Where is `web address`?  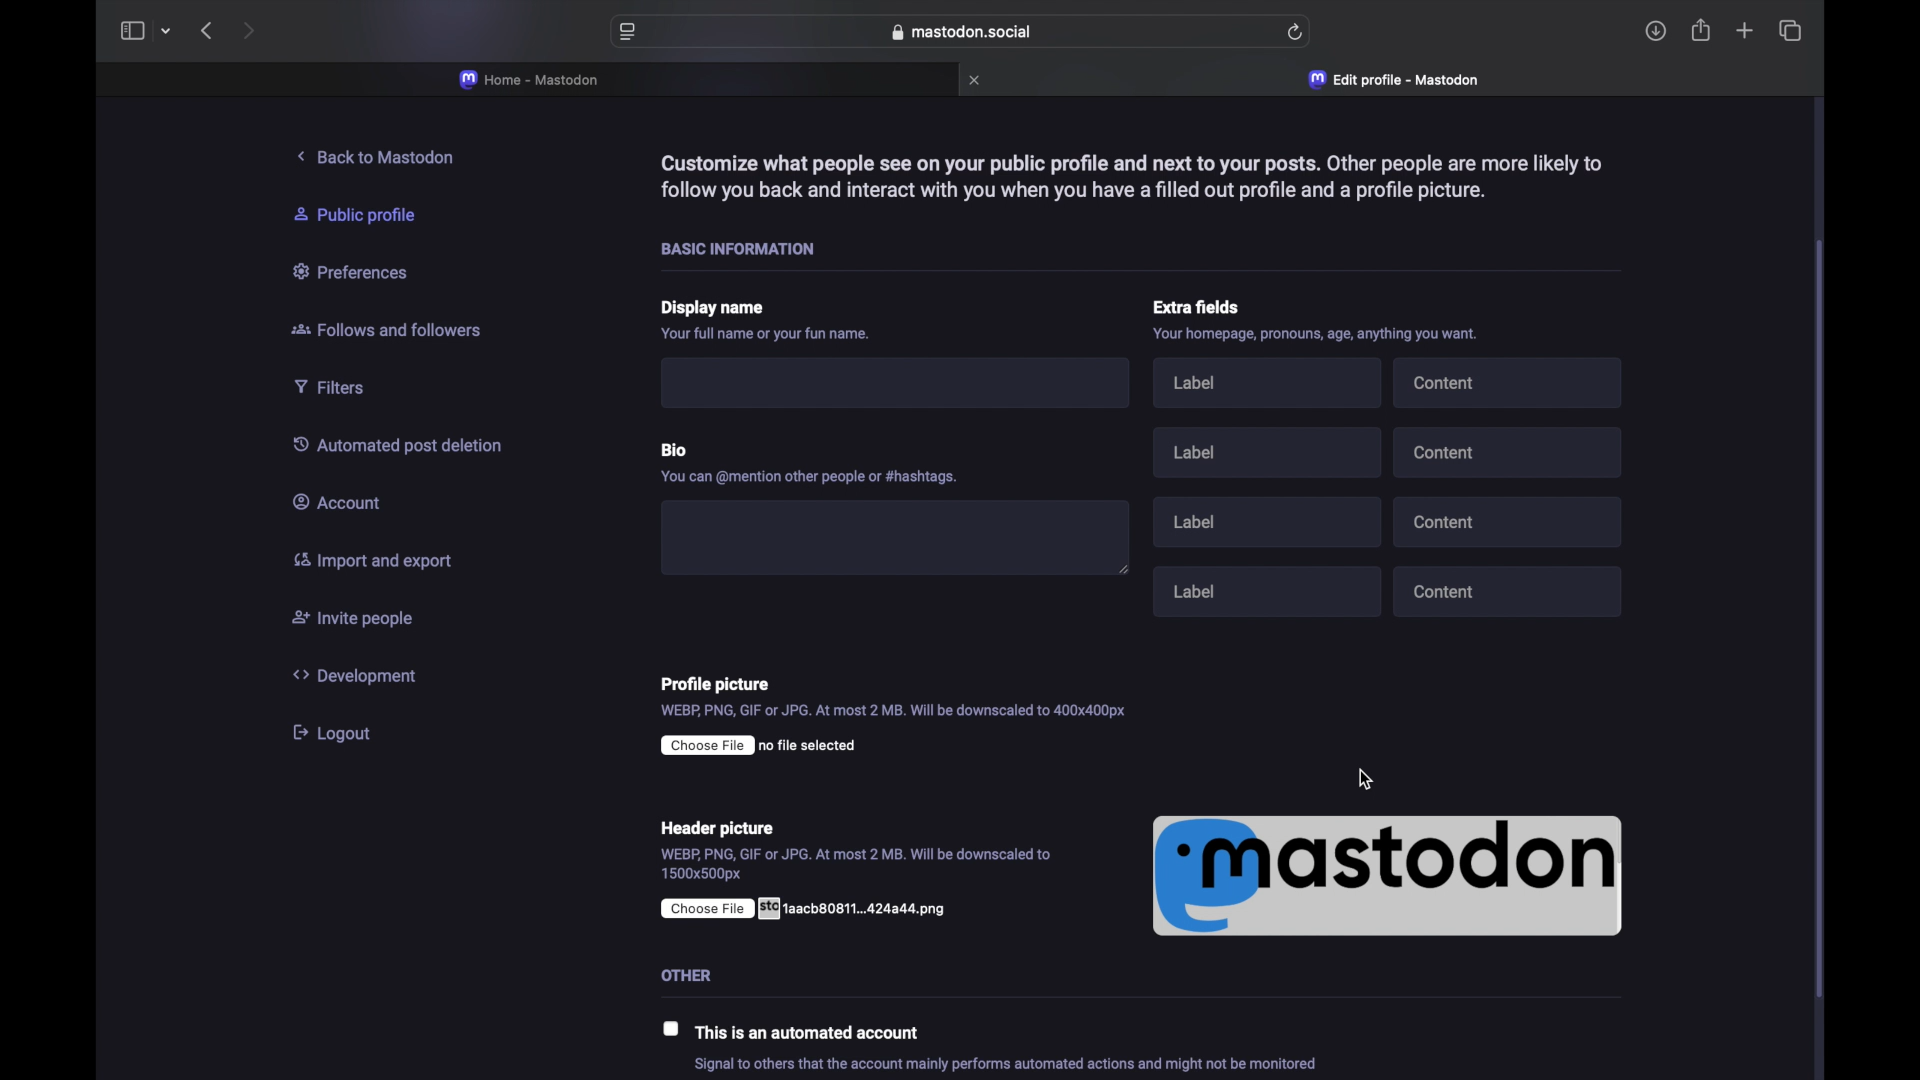 web address is located at coordinates (961, 32).